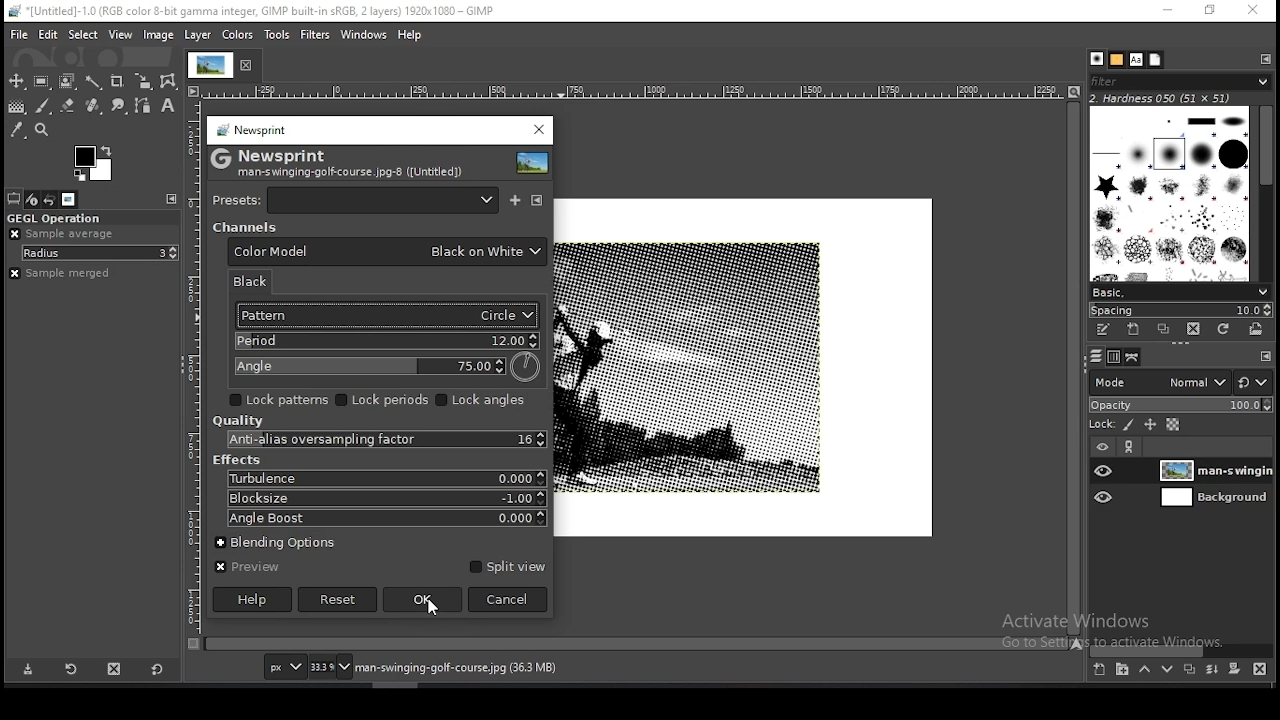  I want to click on images, so click(67, 199).